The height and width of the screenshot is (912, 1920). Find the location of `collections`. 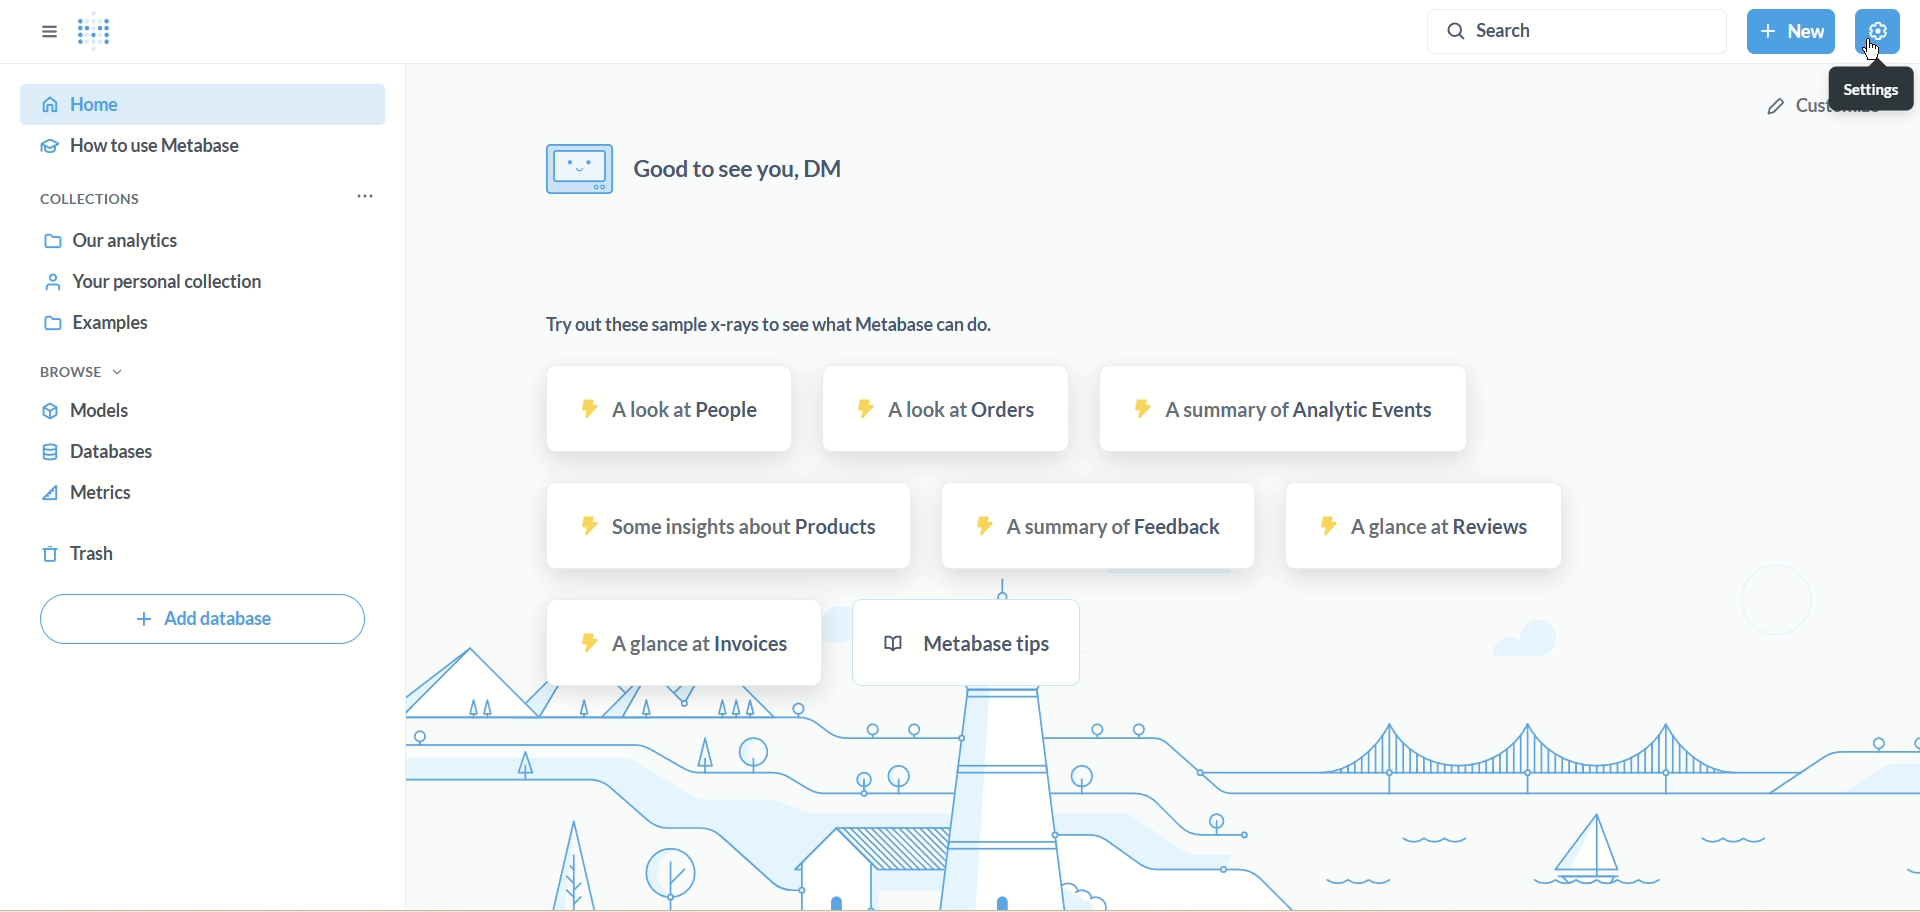

collections is located at coordinates (92, 198).